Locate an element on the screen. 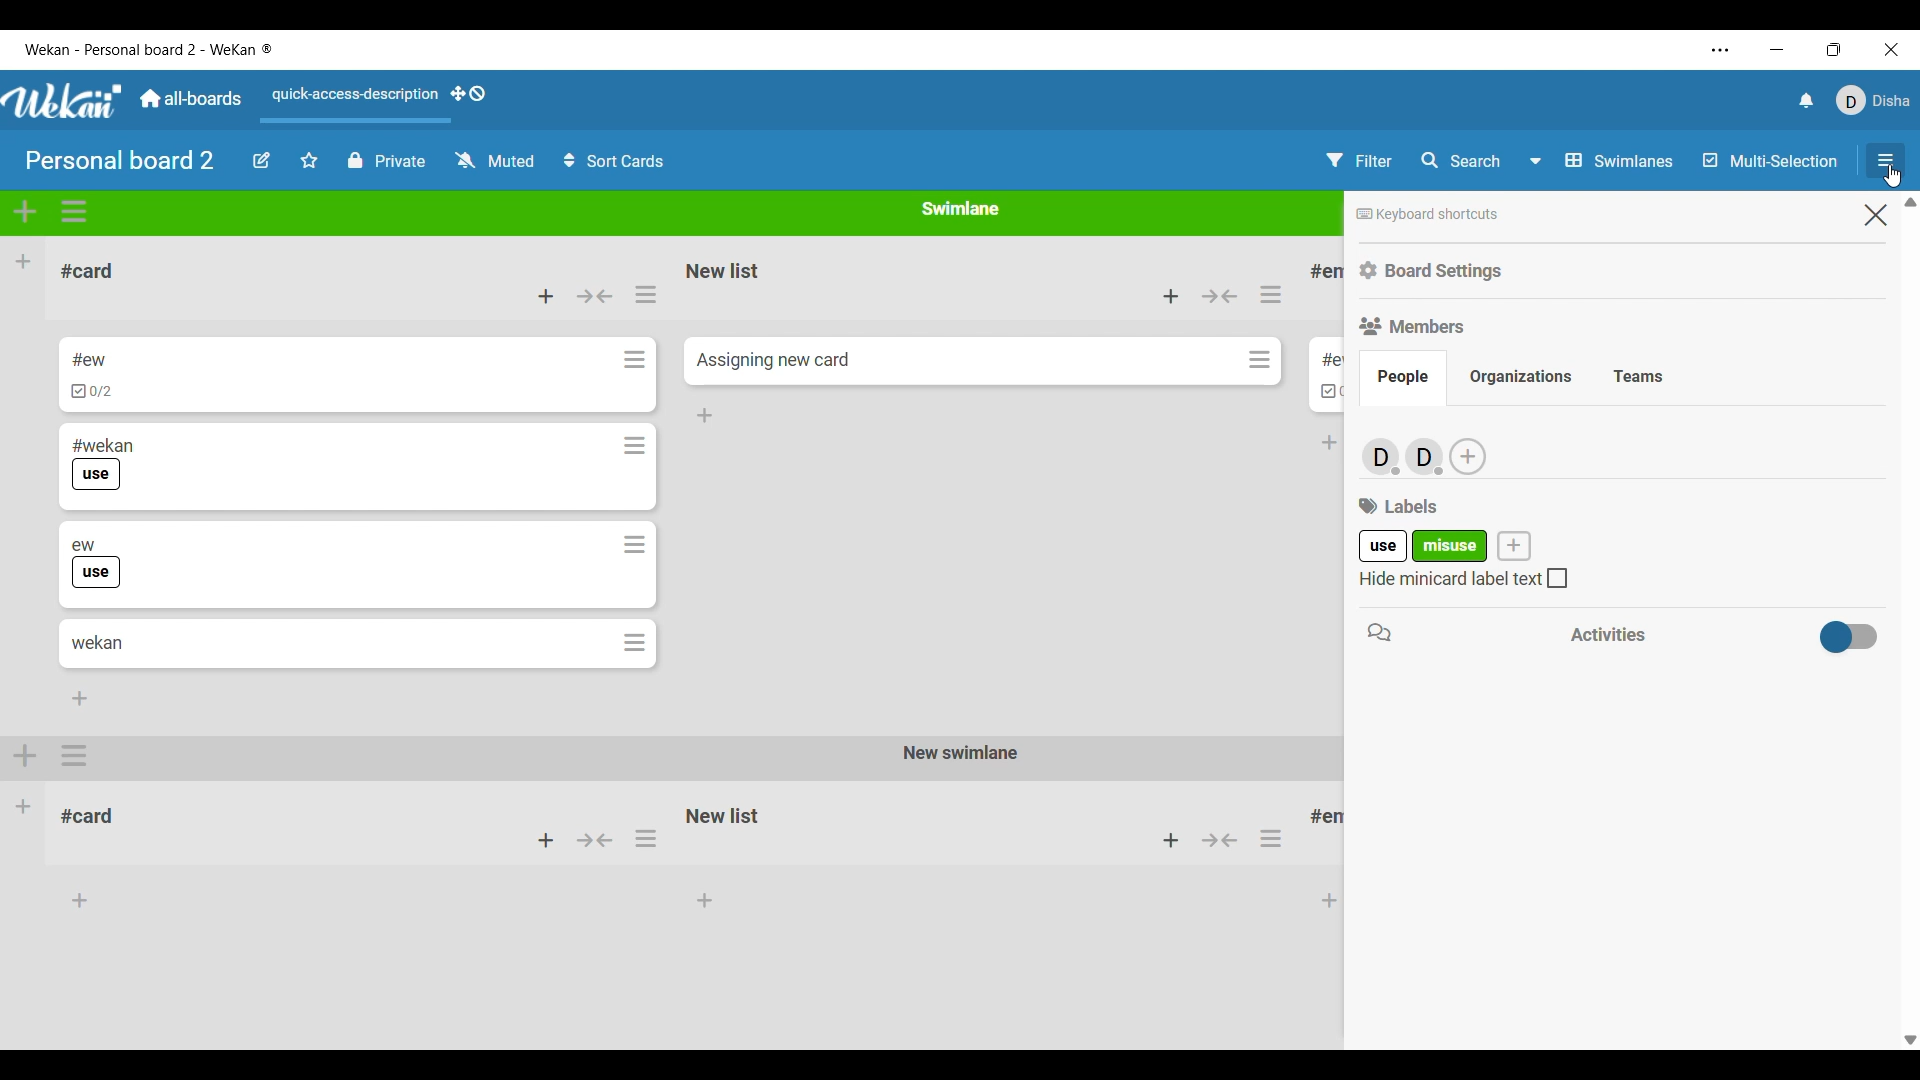 The width and height of the screenshot is (1920, 1080). Collapse is located at coordinates (594, 296).